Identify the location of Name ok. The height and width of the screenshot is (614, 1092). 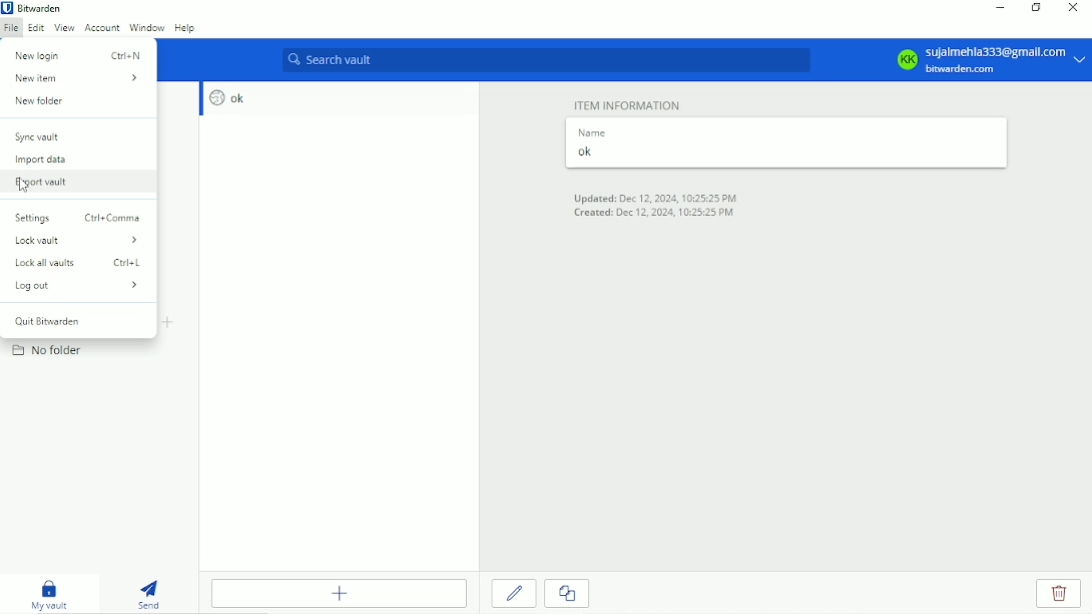
(593, 145).